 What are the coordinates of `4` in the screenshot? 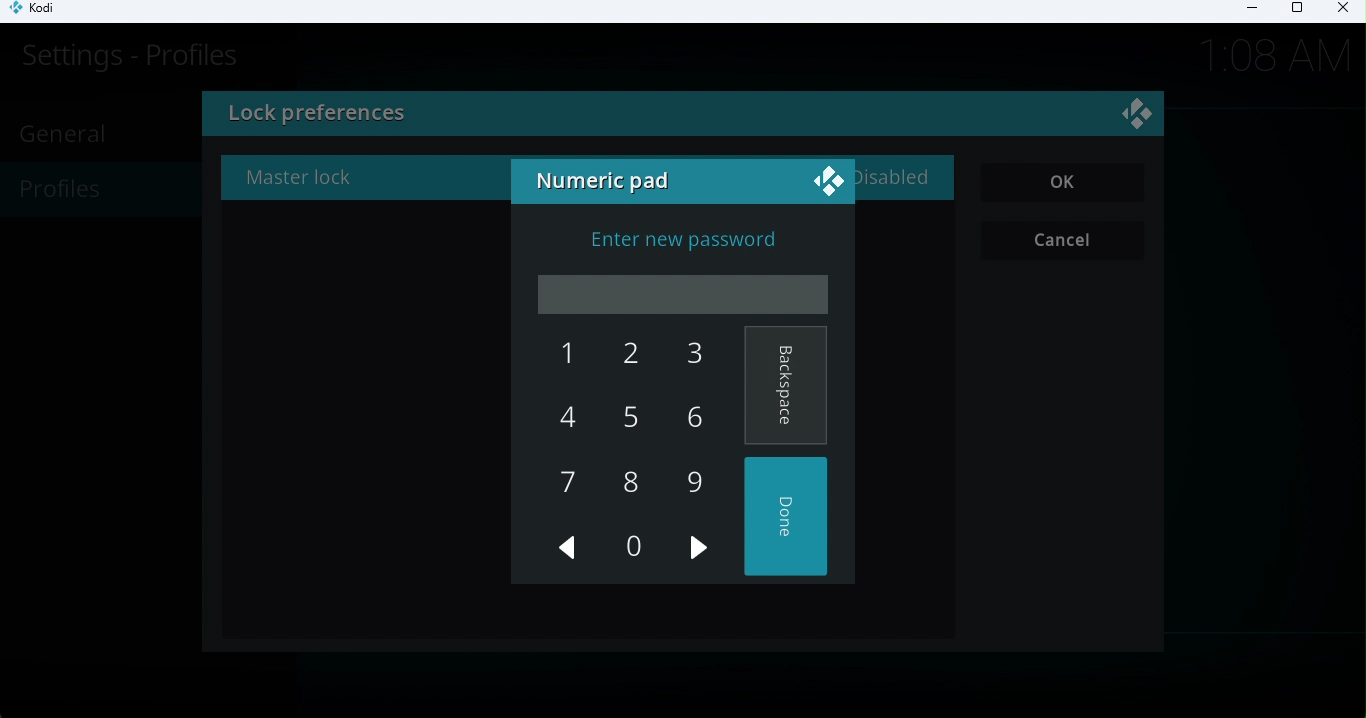 It's located at (569, 417).